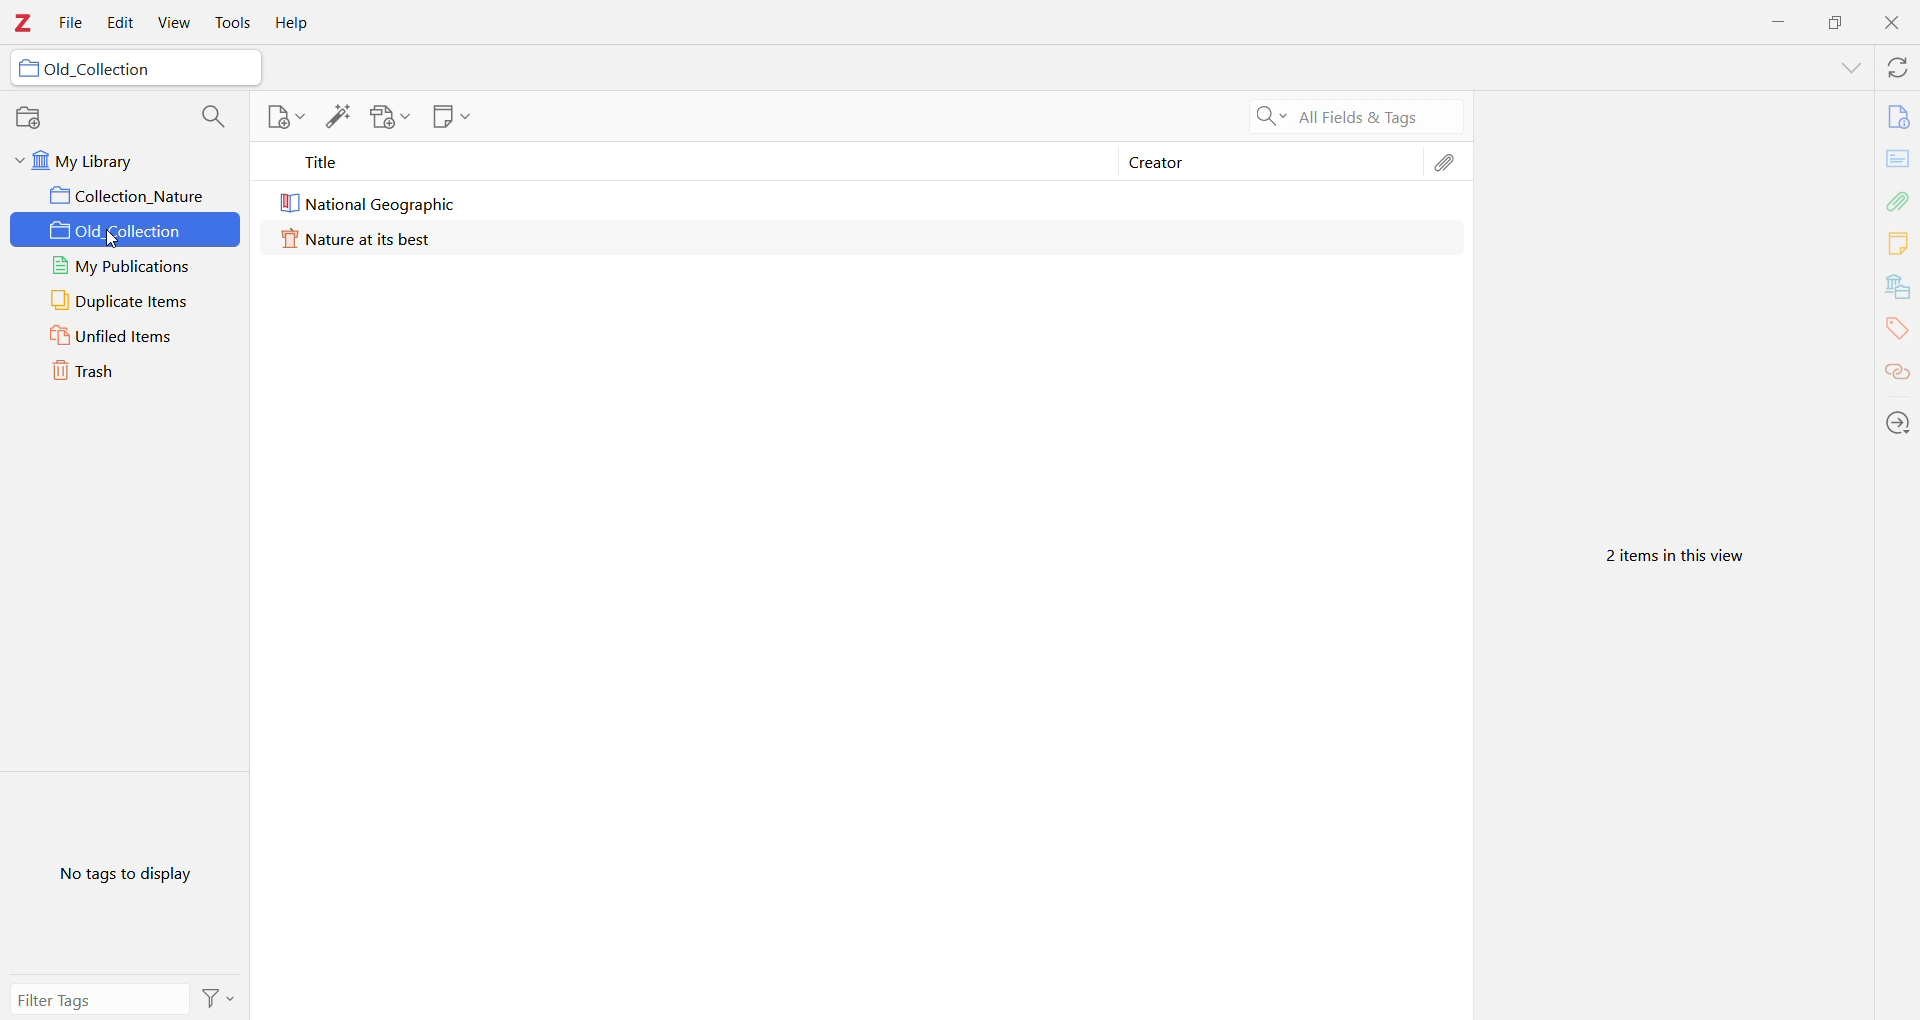 The height and width of the screenshot is (1020, 1920). What do you see at coordinates (282, 119) in the screenshot?
I see `New Item` at bounding box center [282, 119].